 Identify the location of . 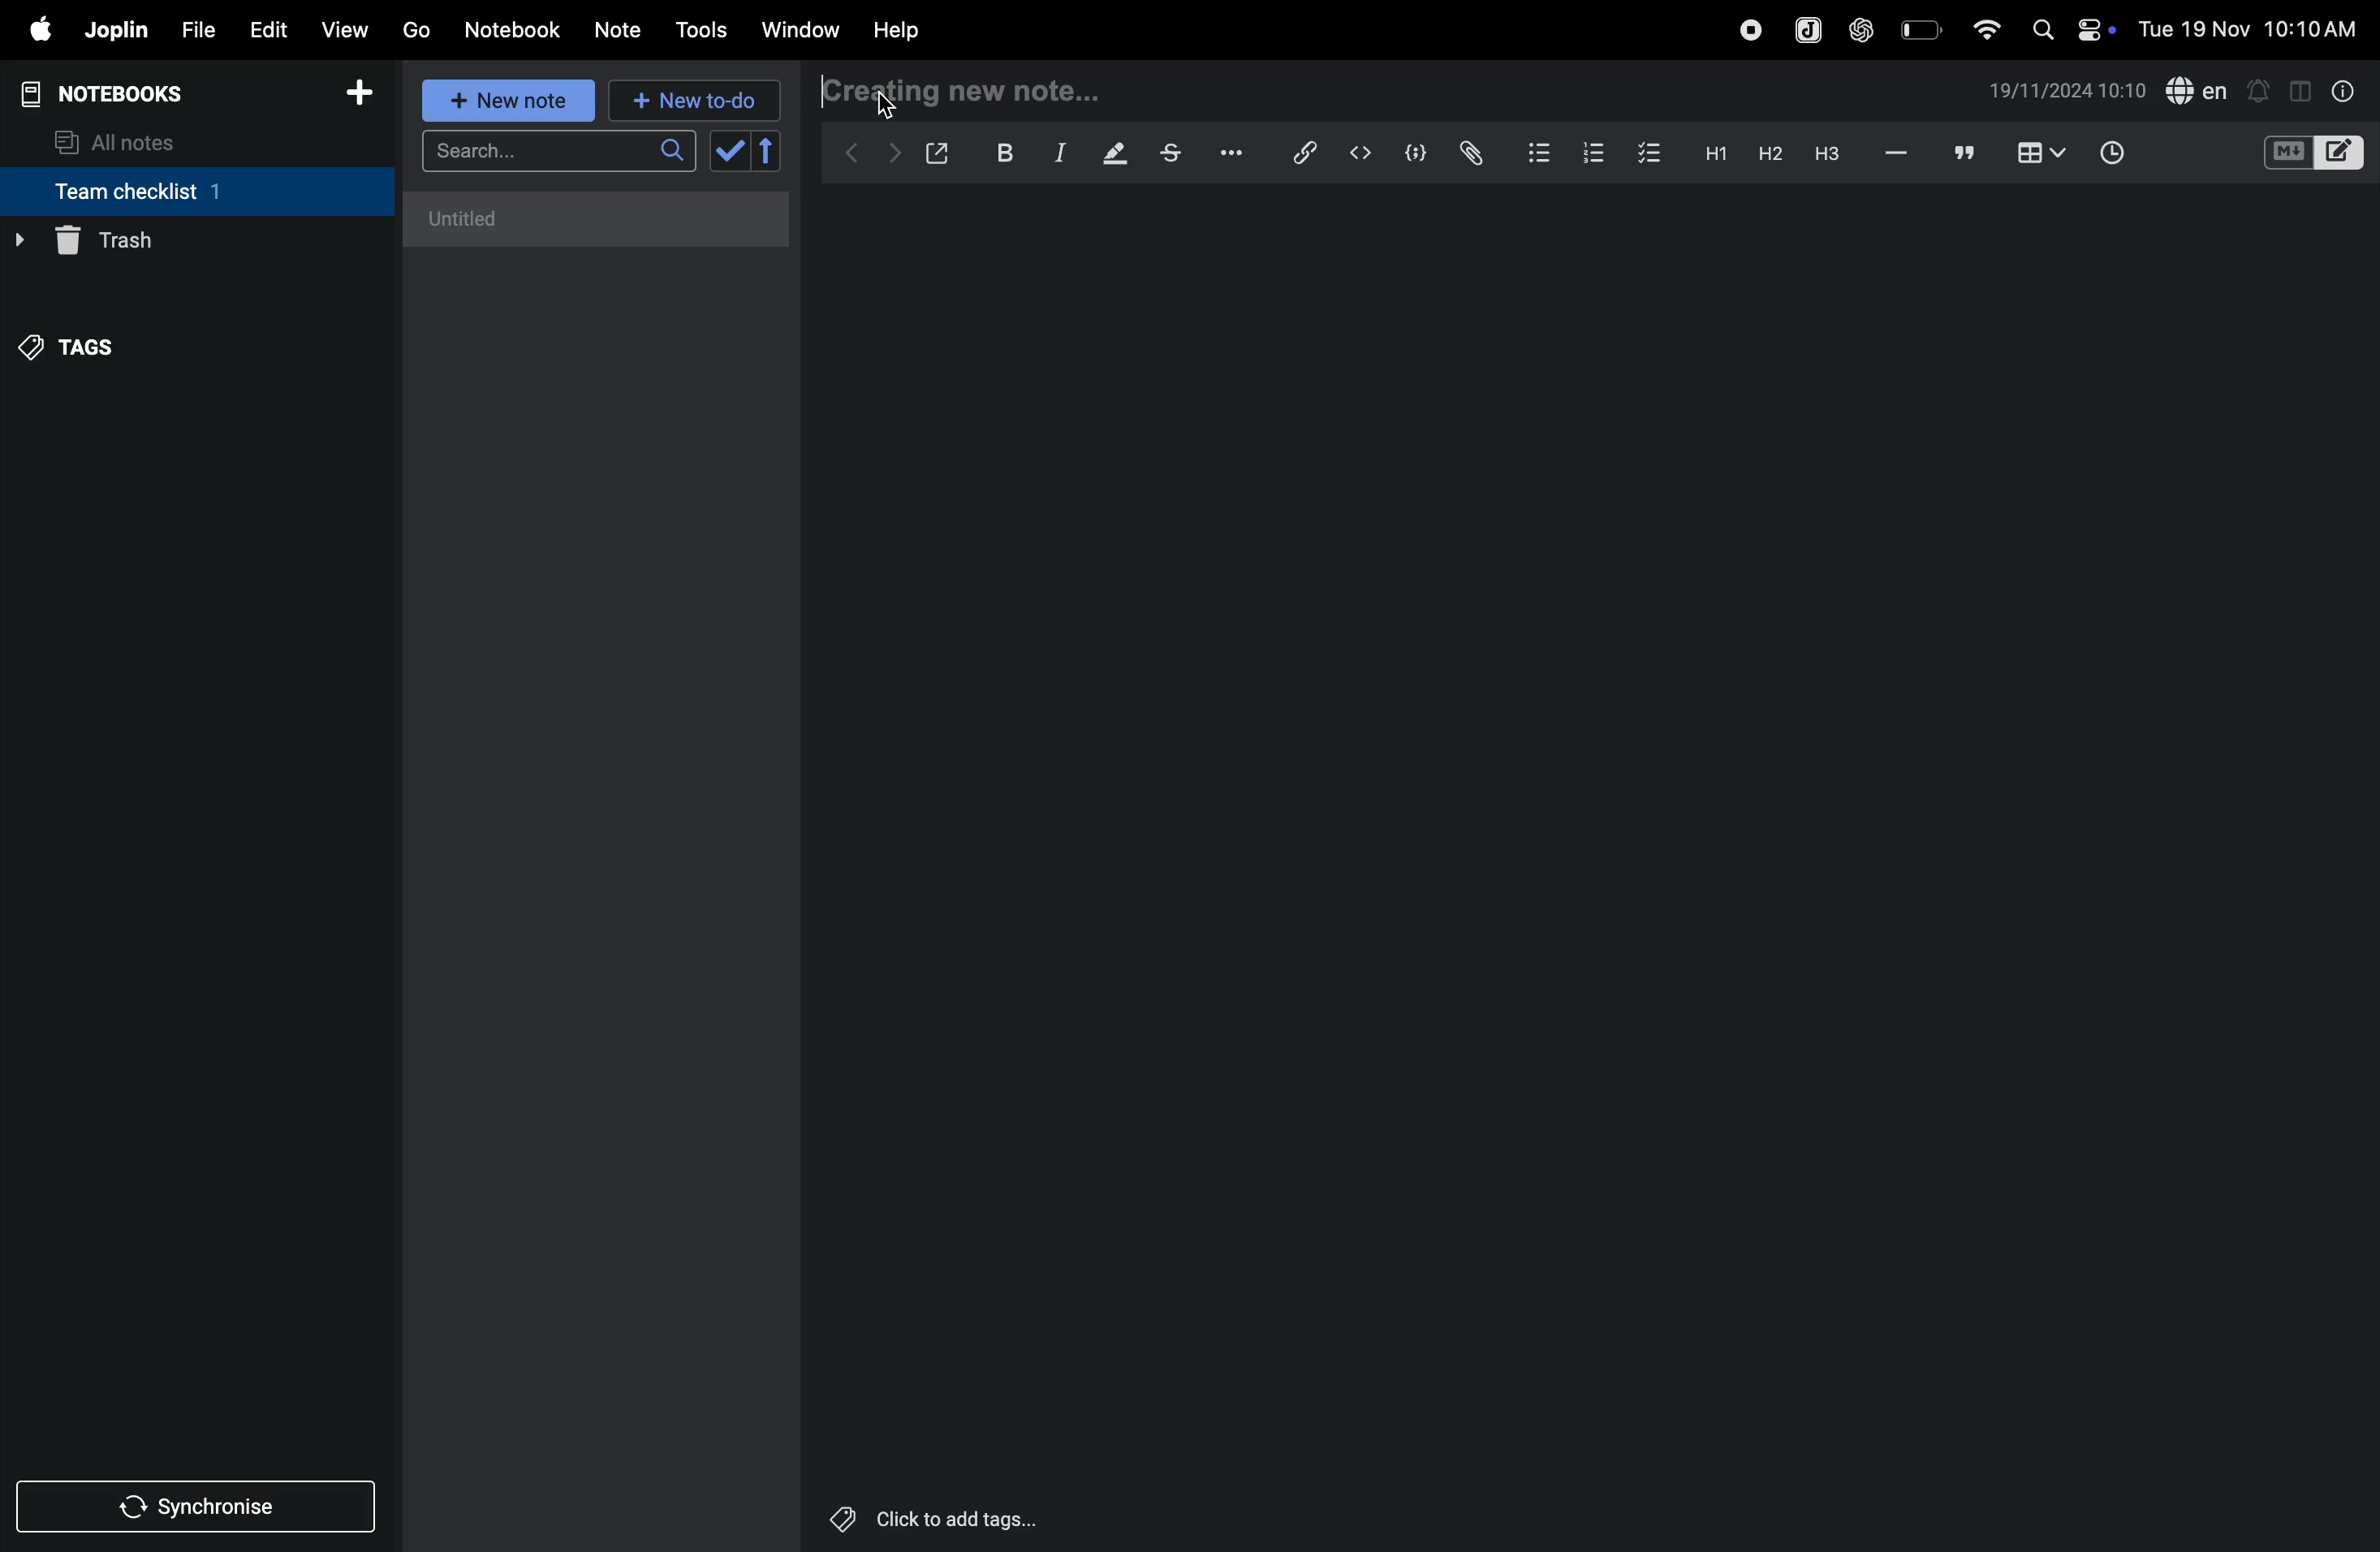
(959, 1519).